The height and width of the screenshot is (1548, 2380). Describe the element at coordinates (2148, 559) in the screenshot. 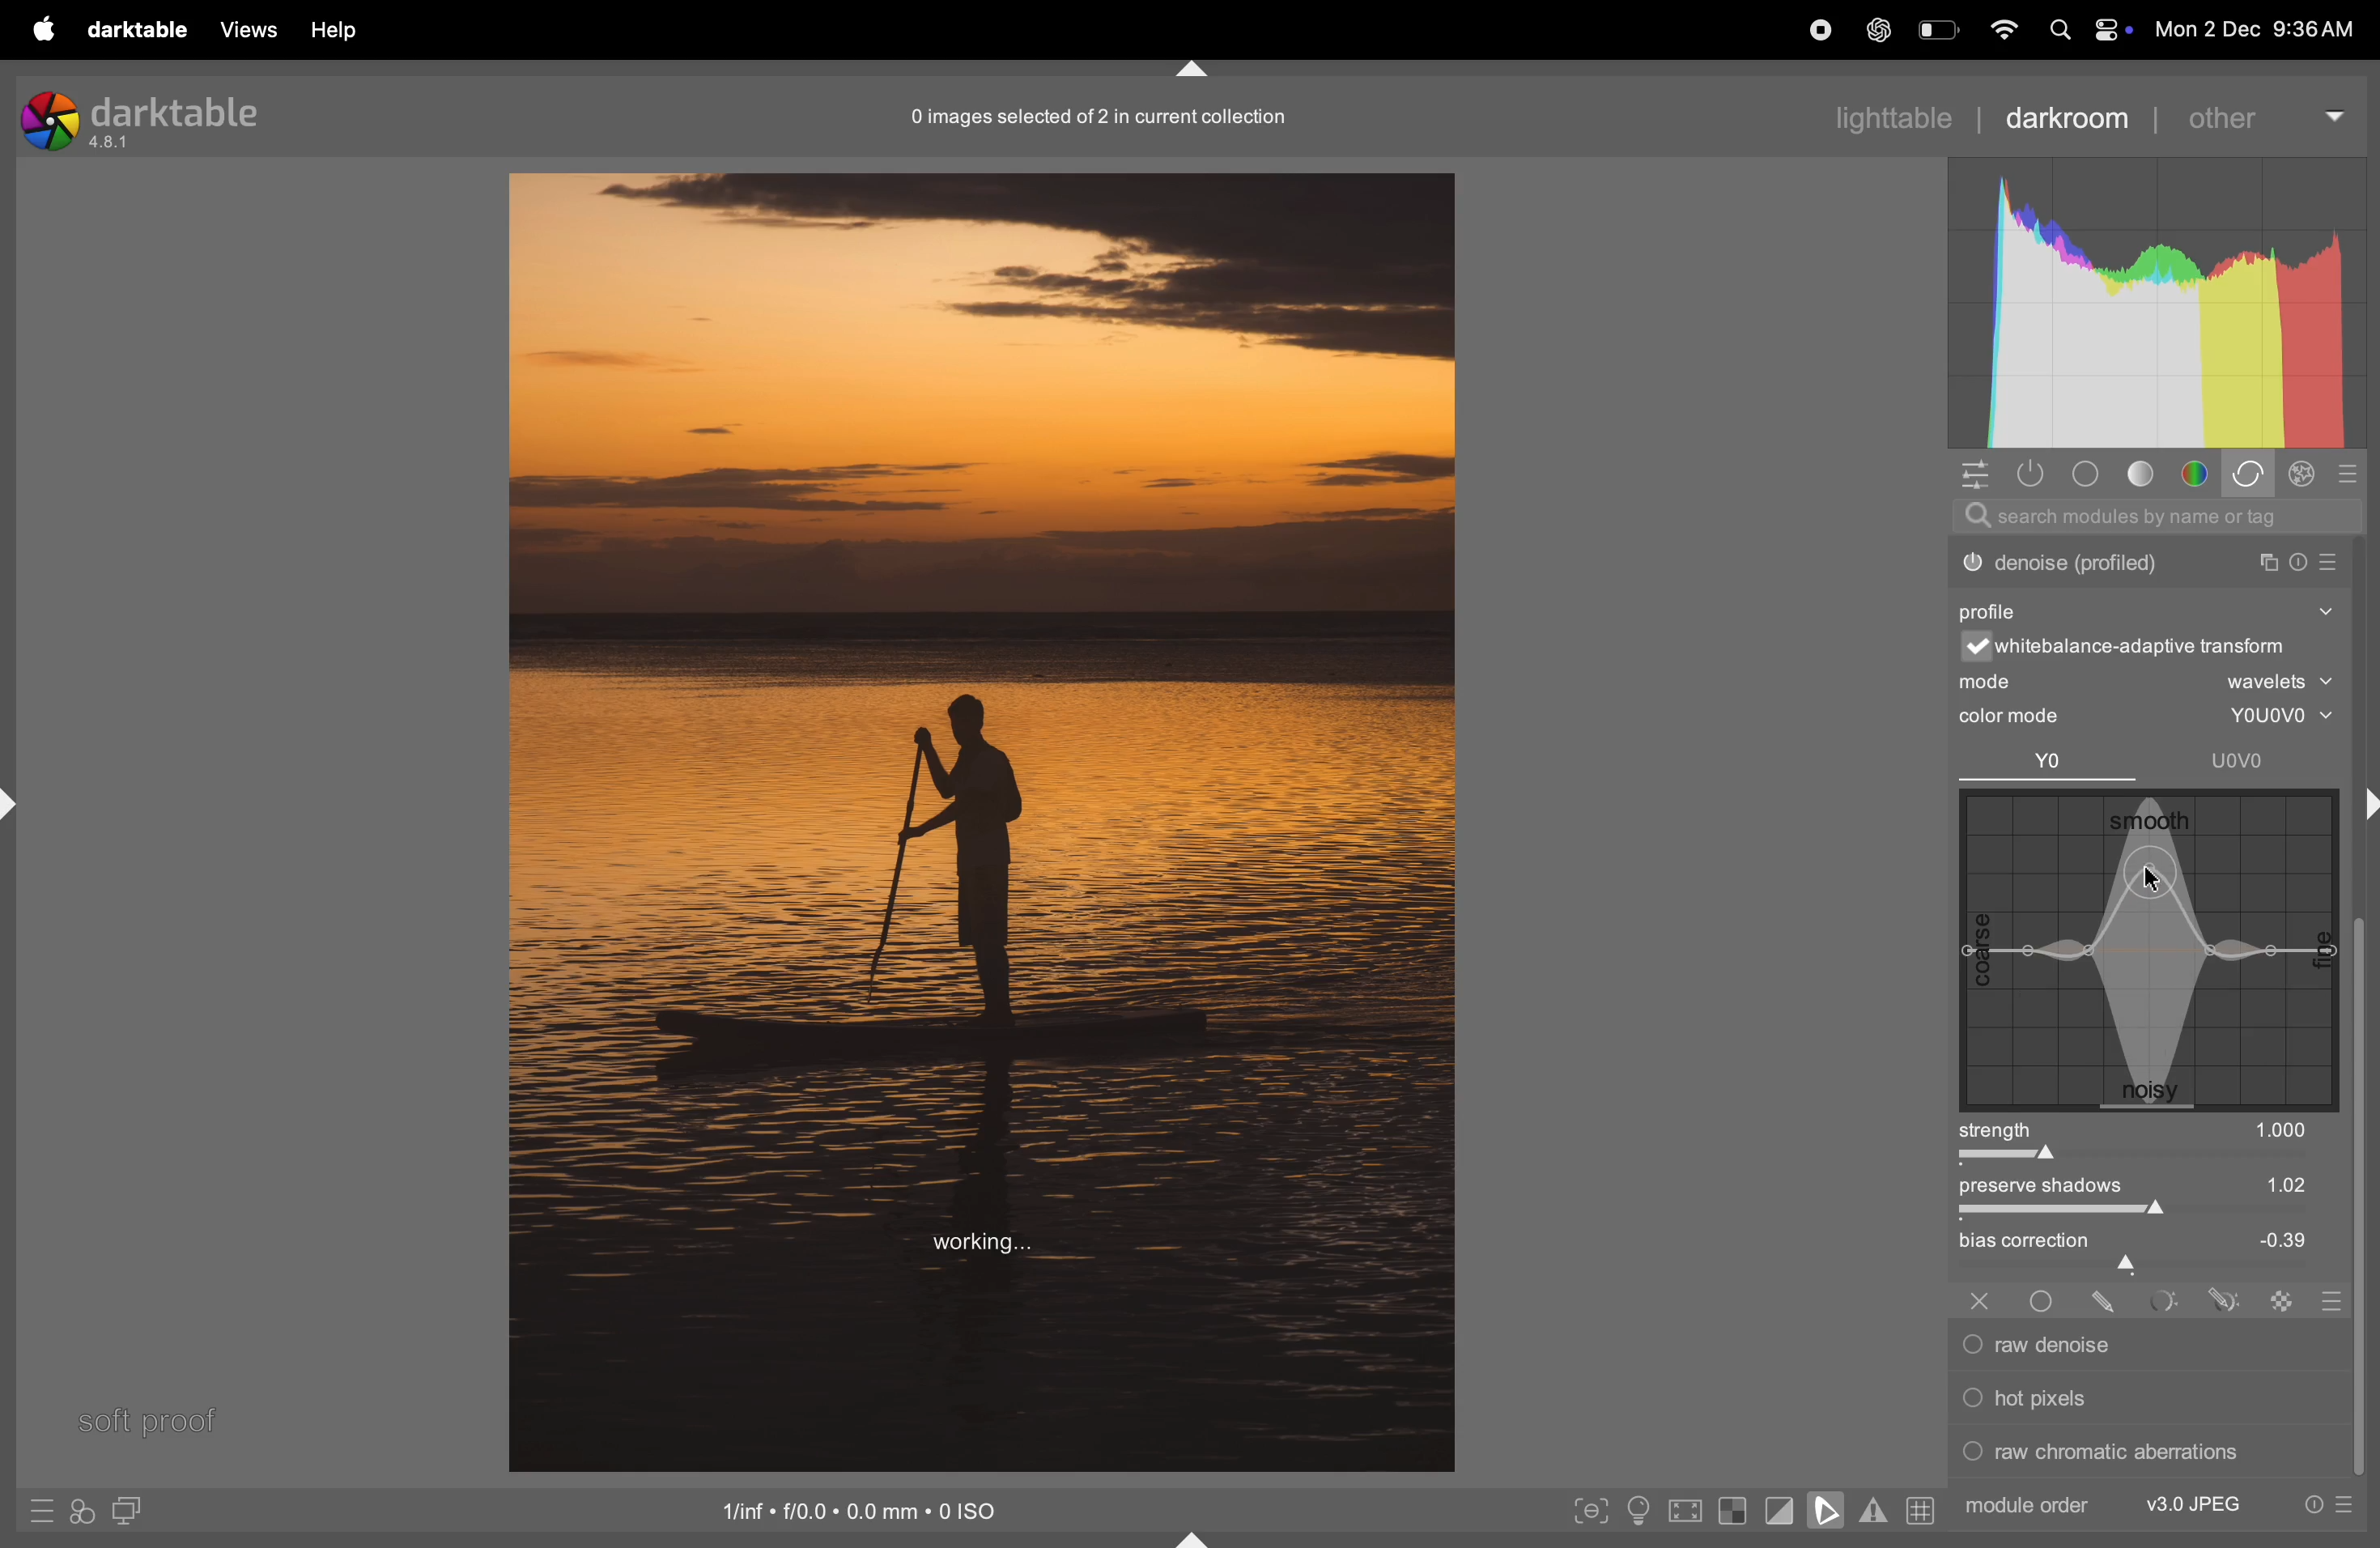

I see `dither or posterize` at that location.